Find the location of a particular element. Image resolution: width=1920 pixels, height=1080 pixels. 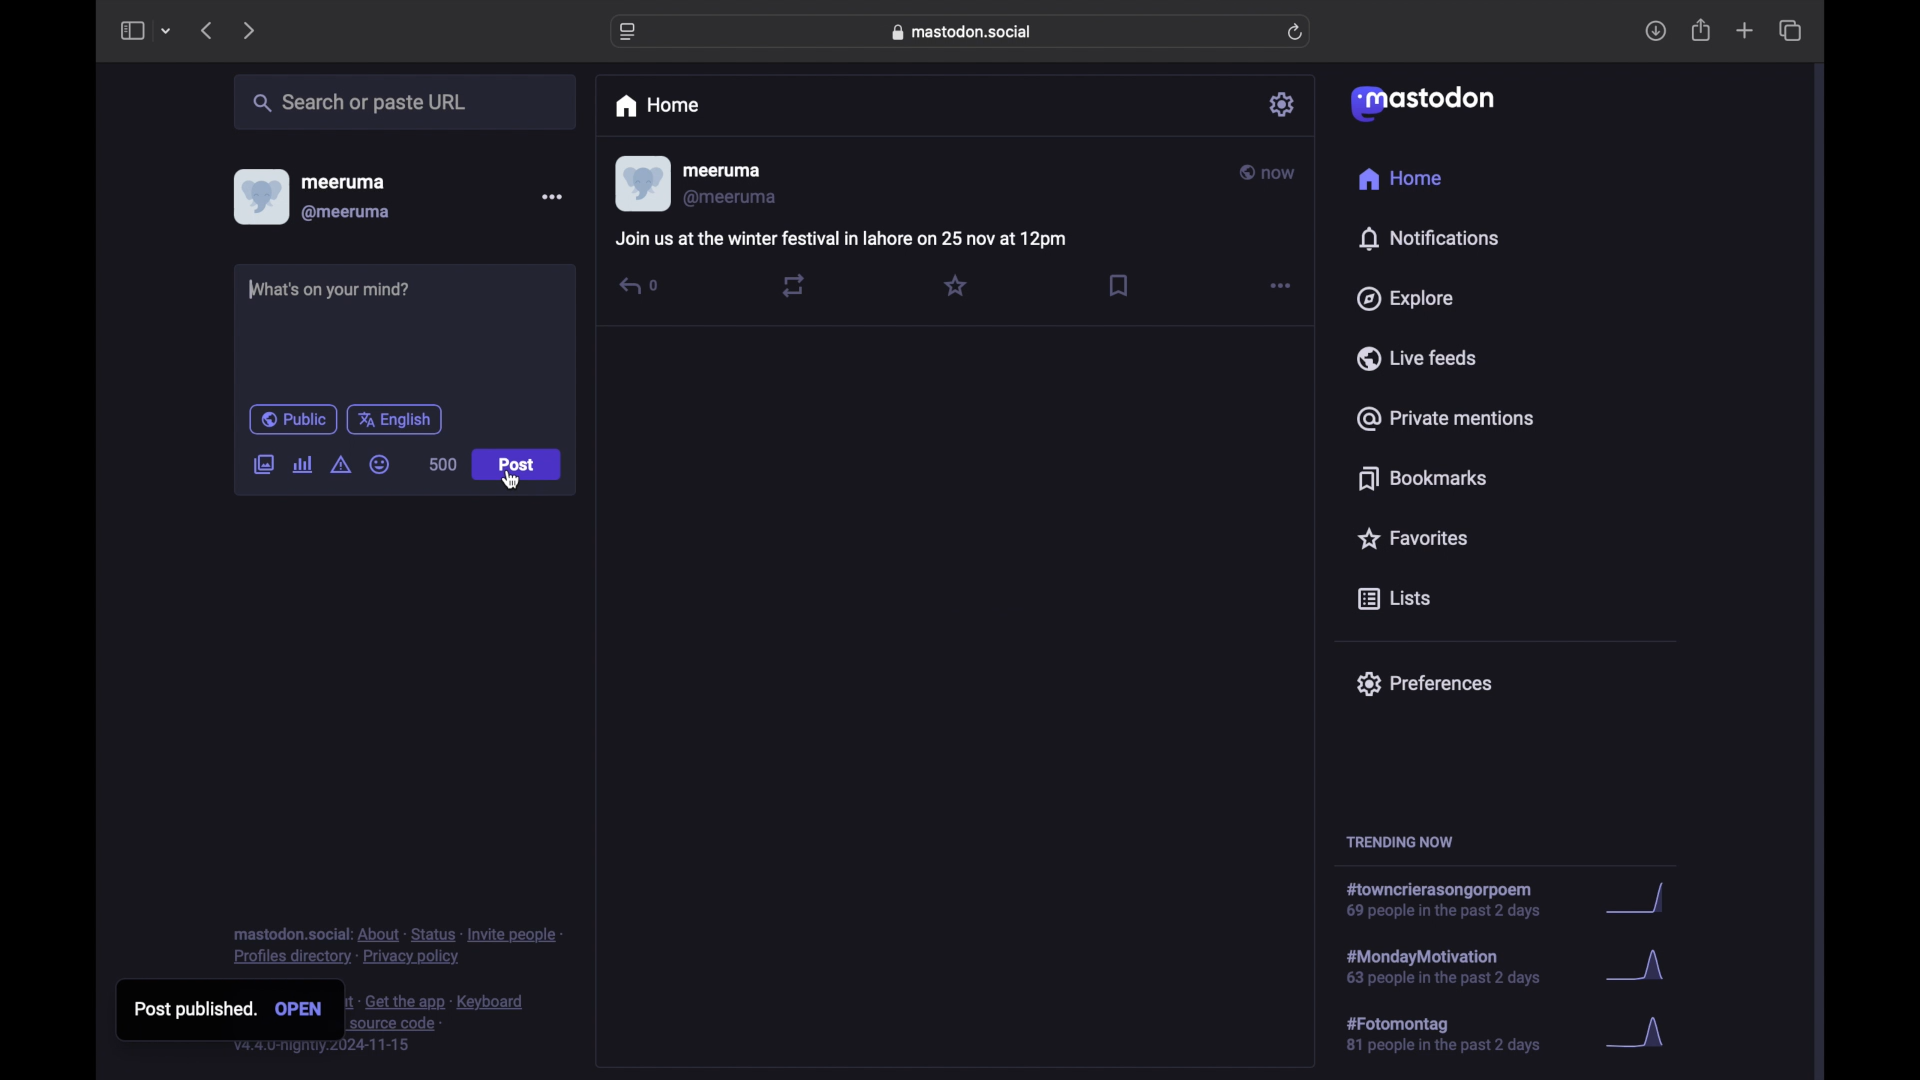

post is located at coordinates (840, 241).